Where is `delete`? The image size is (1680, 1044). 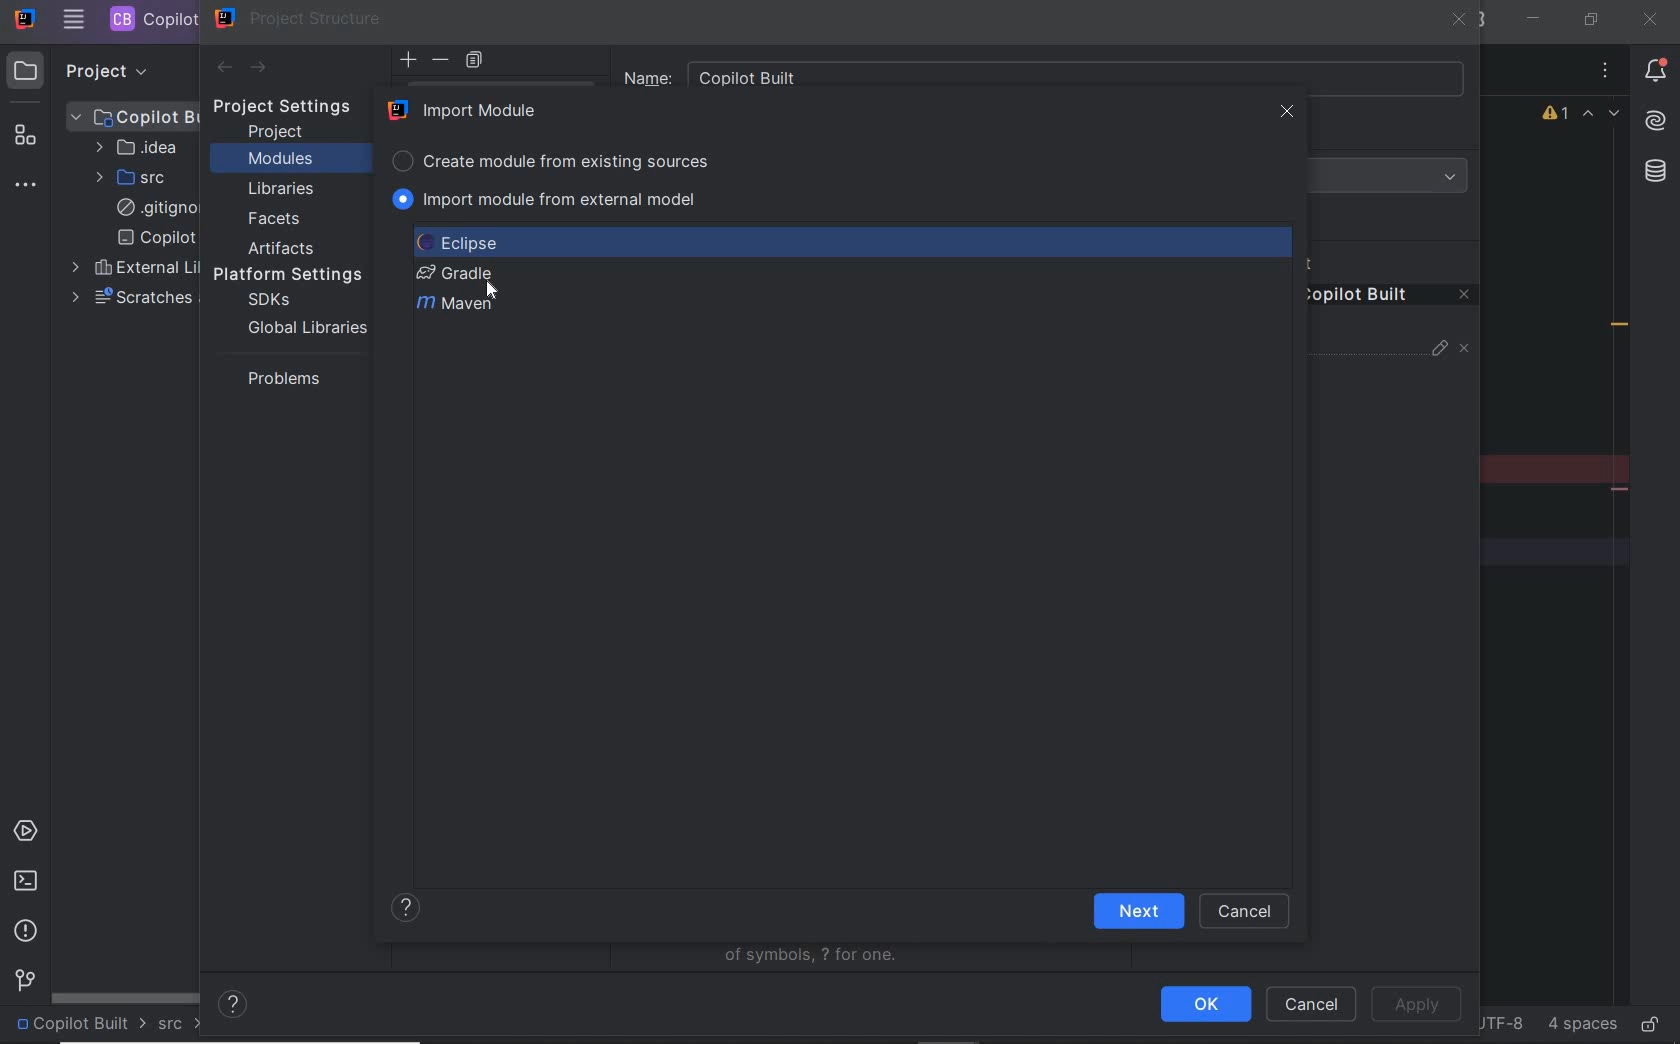
delete is located at coordinates (442, 60).